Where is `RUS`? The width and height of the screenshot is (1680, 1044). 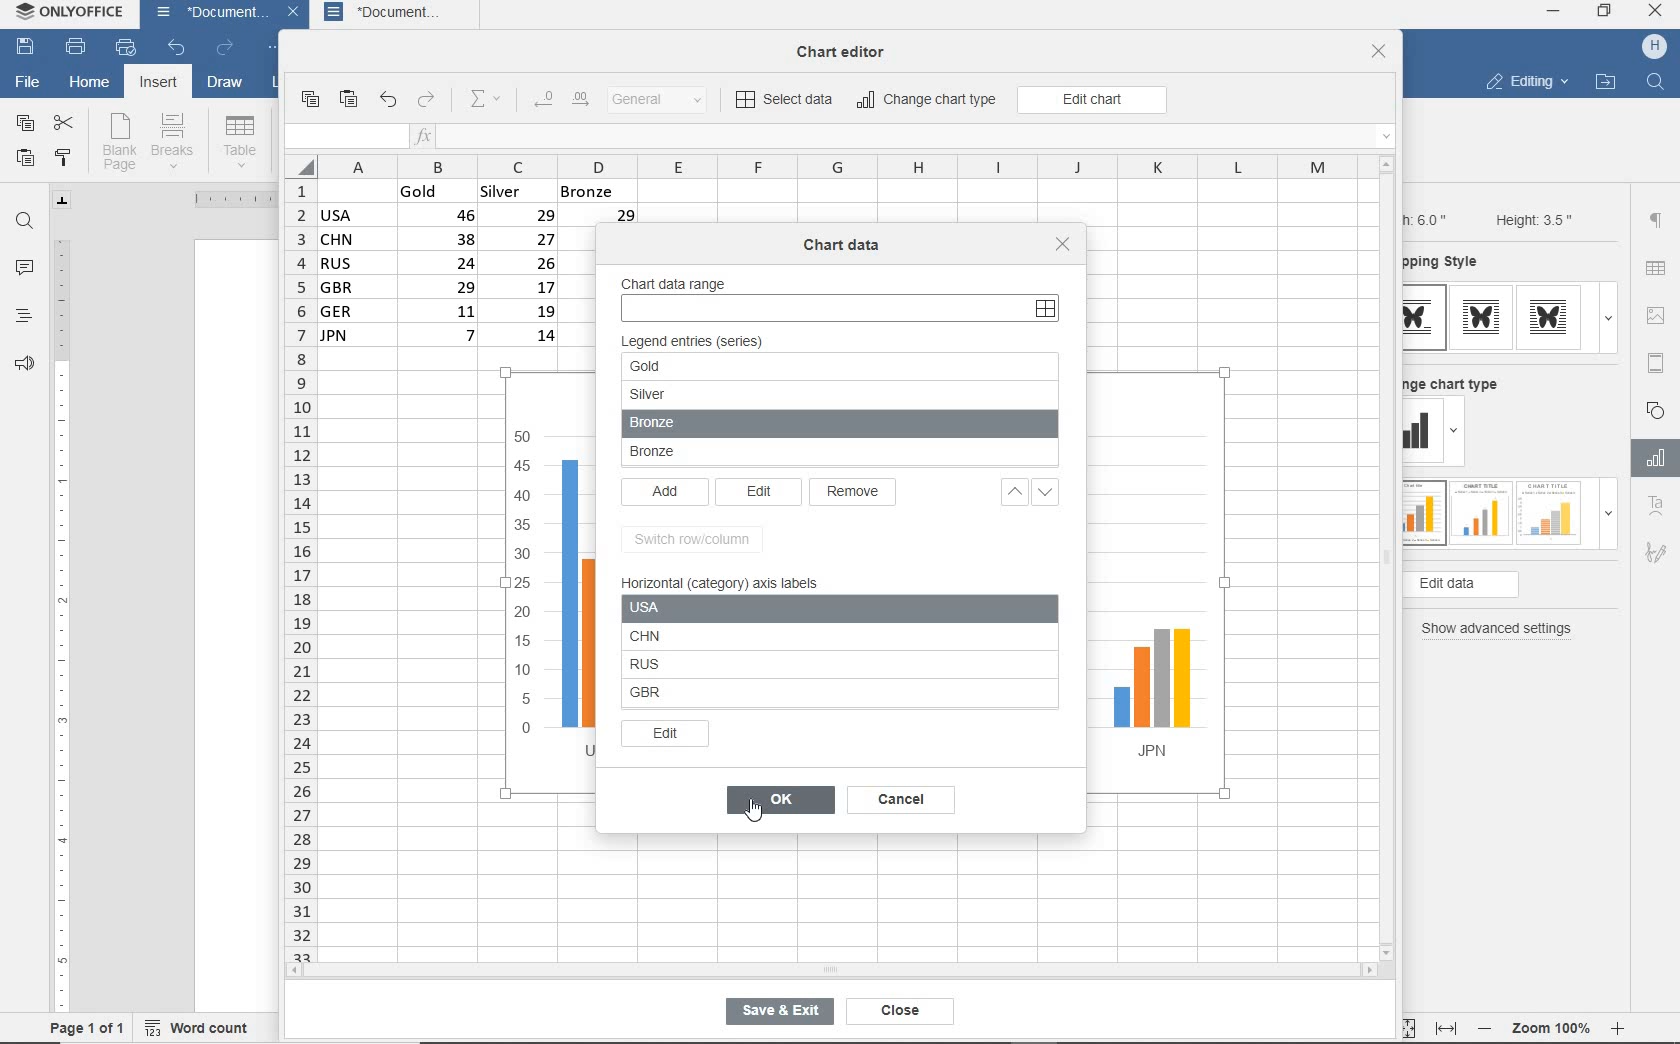
RUS is located at coordinates (807, 661).